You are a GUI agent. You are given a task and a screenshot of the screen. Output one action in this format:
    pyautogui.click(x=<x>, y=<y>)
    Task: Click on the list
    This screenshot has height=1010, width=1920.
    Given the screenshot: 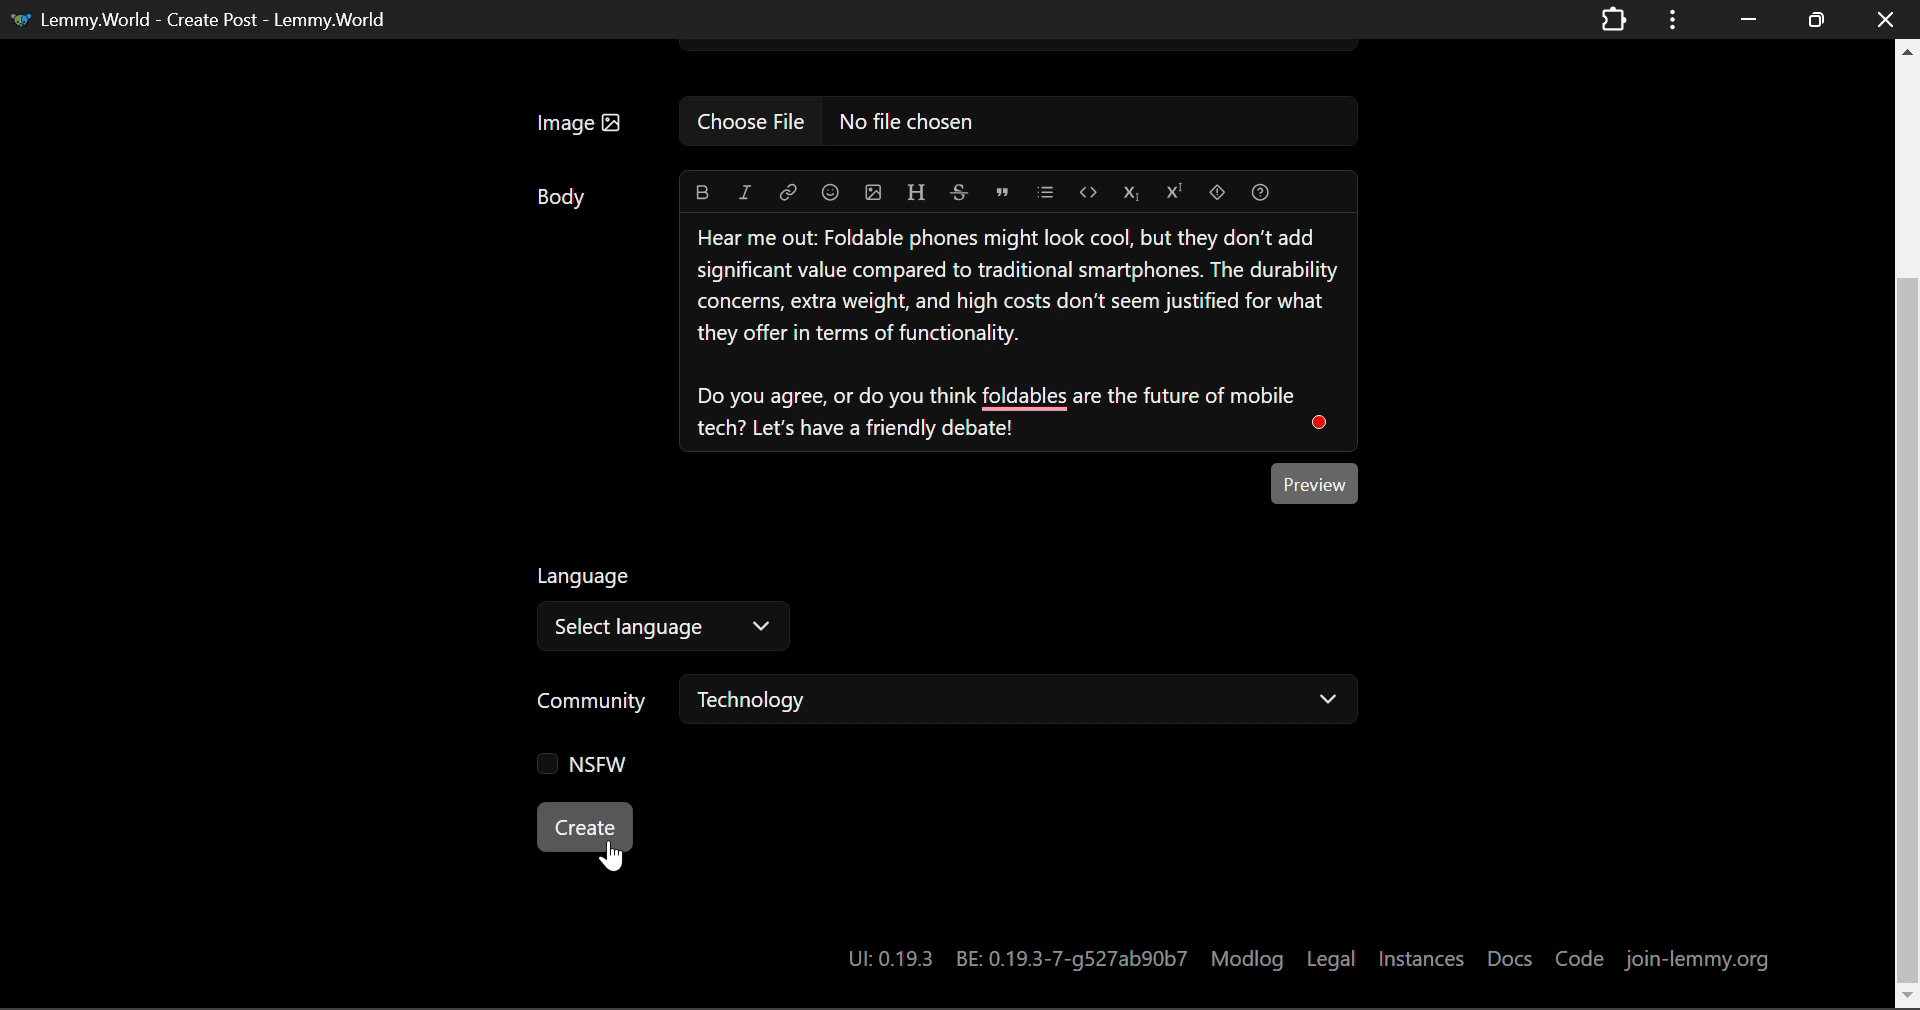 What is the action you would take?
    pyautogui.click(x=1046, y=190)
    